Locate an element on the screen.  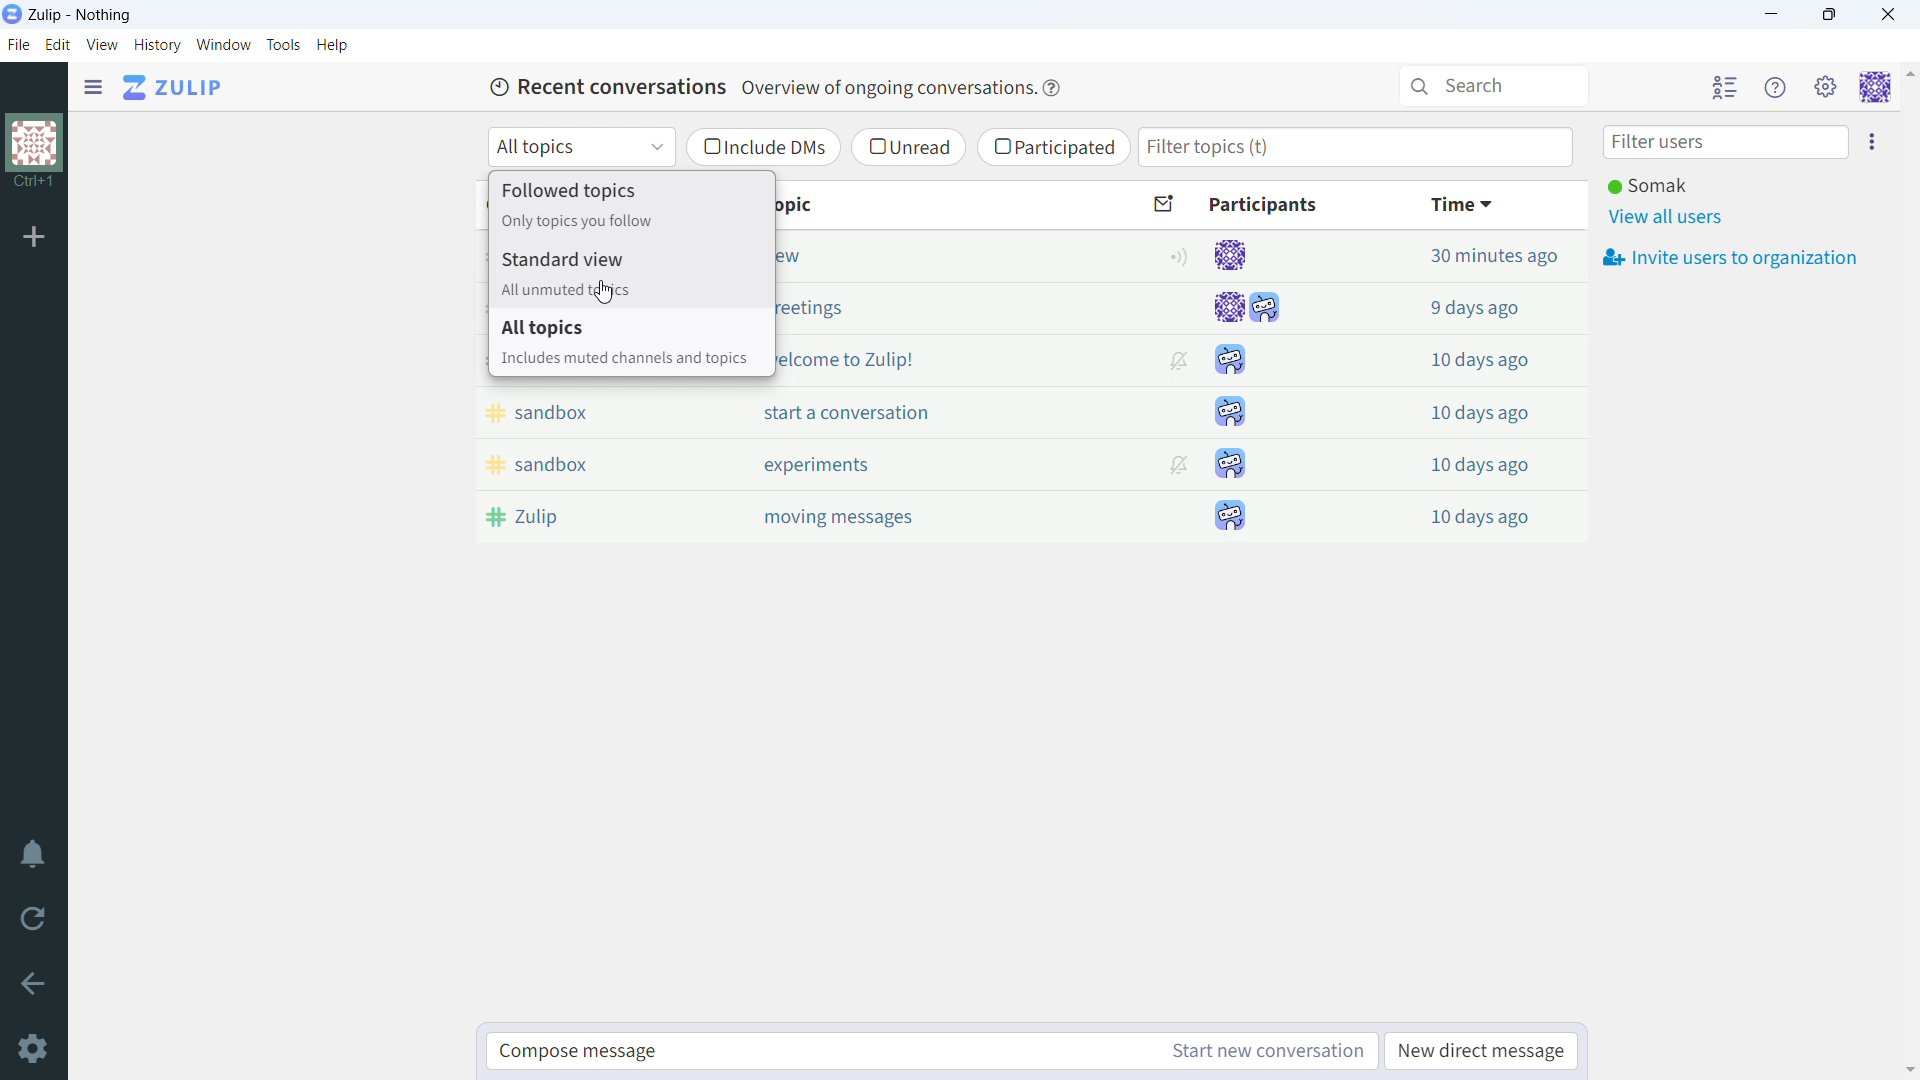
edit is located at coordinates (58, 45).